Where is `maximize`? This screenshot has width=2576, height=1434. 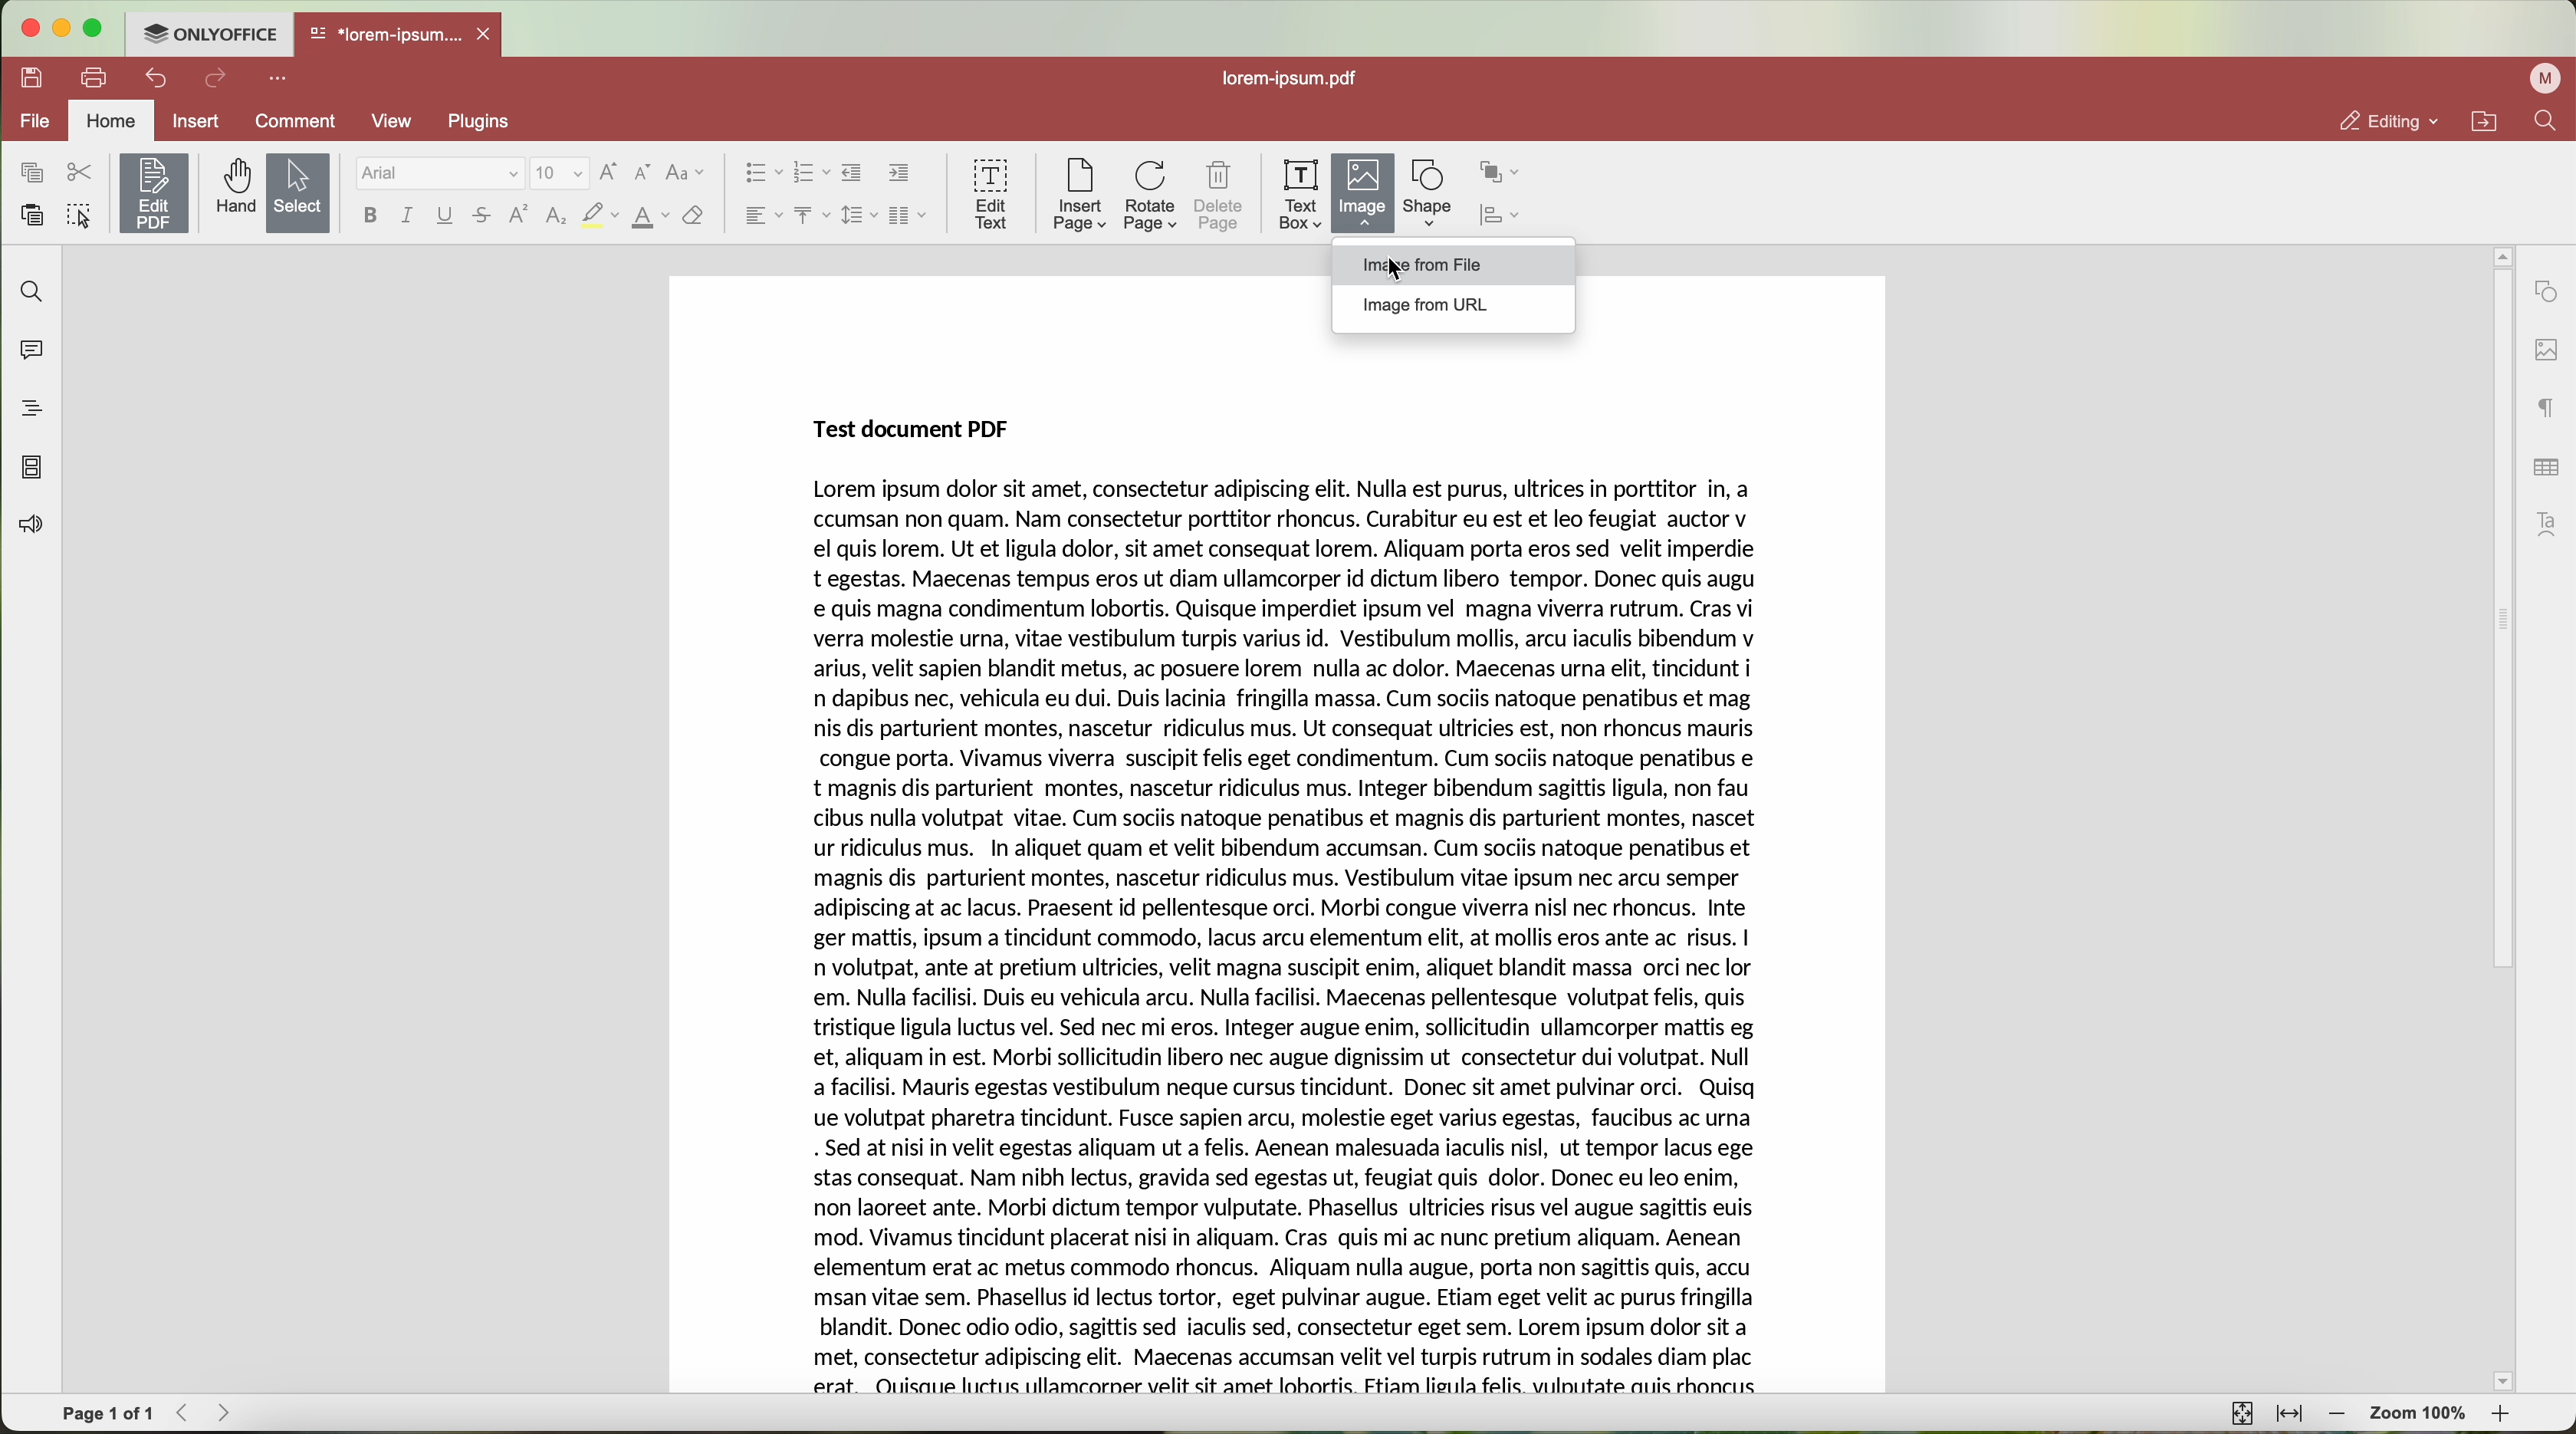 maximize is located at coordinates (95, 28).